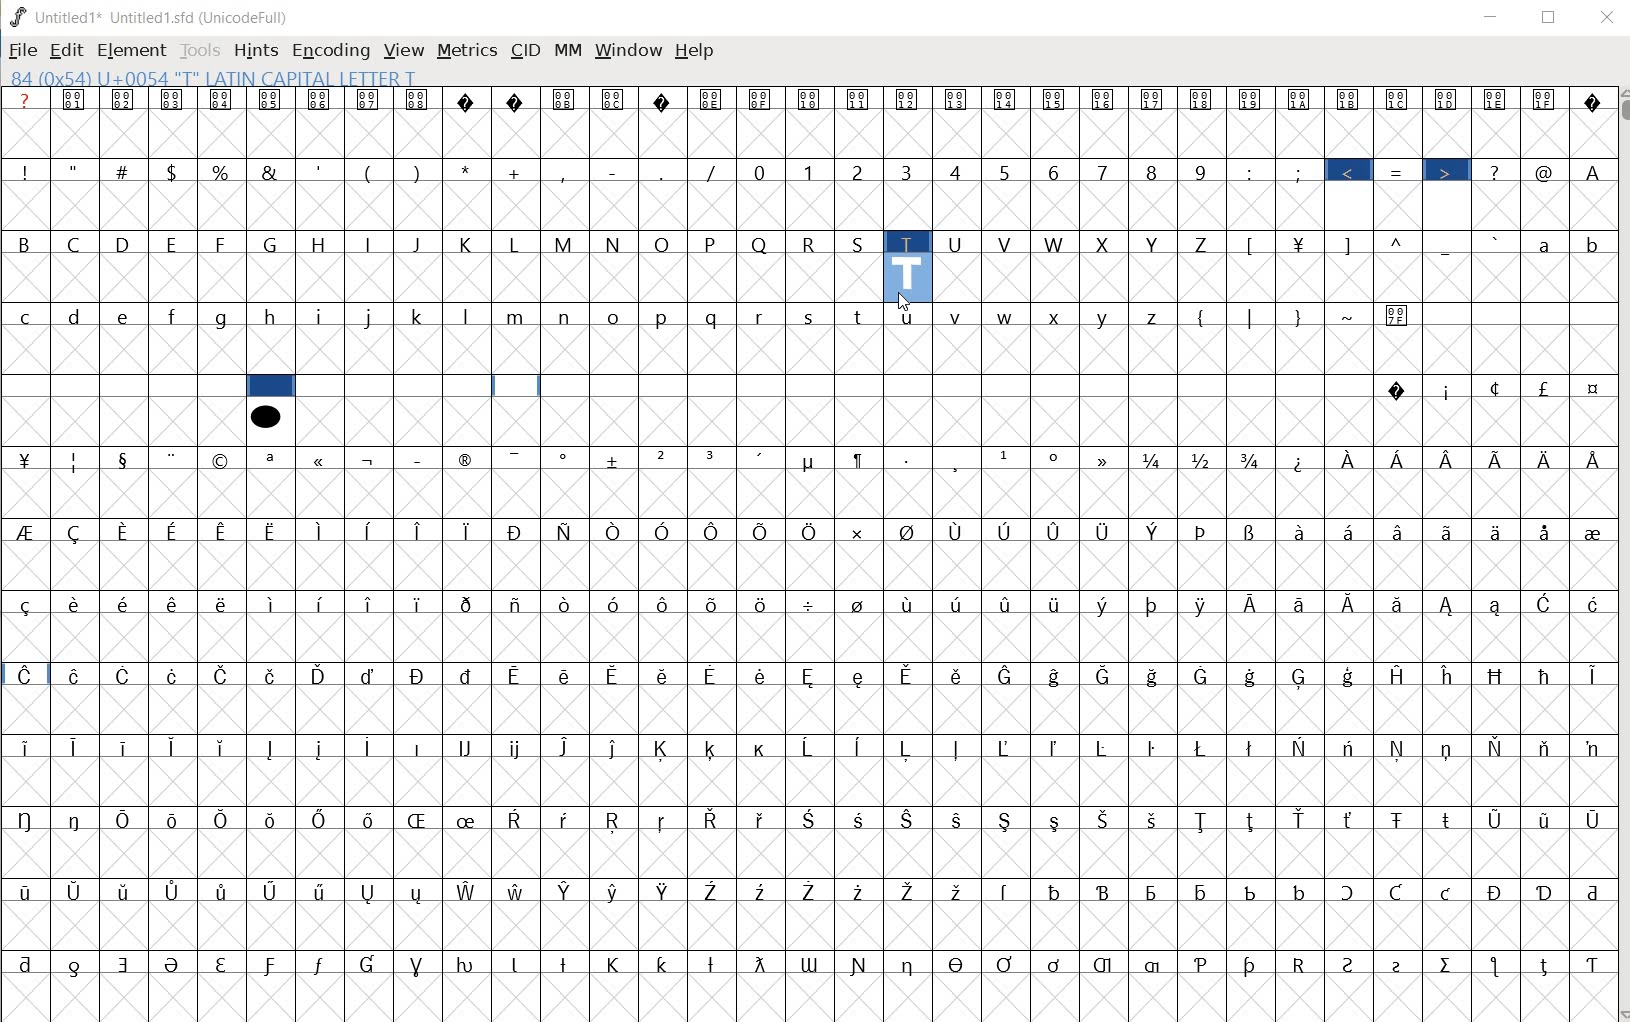 This screenshot has width=1630, height=1022. I want to click on Symbol, so click(1350, 748).